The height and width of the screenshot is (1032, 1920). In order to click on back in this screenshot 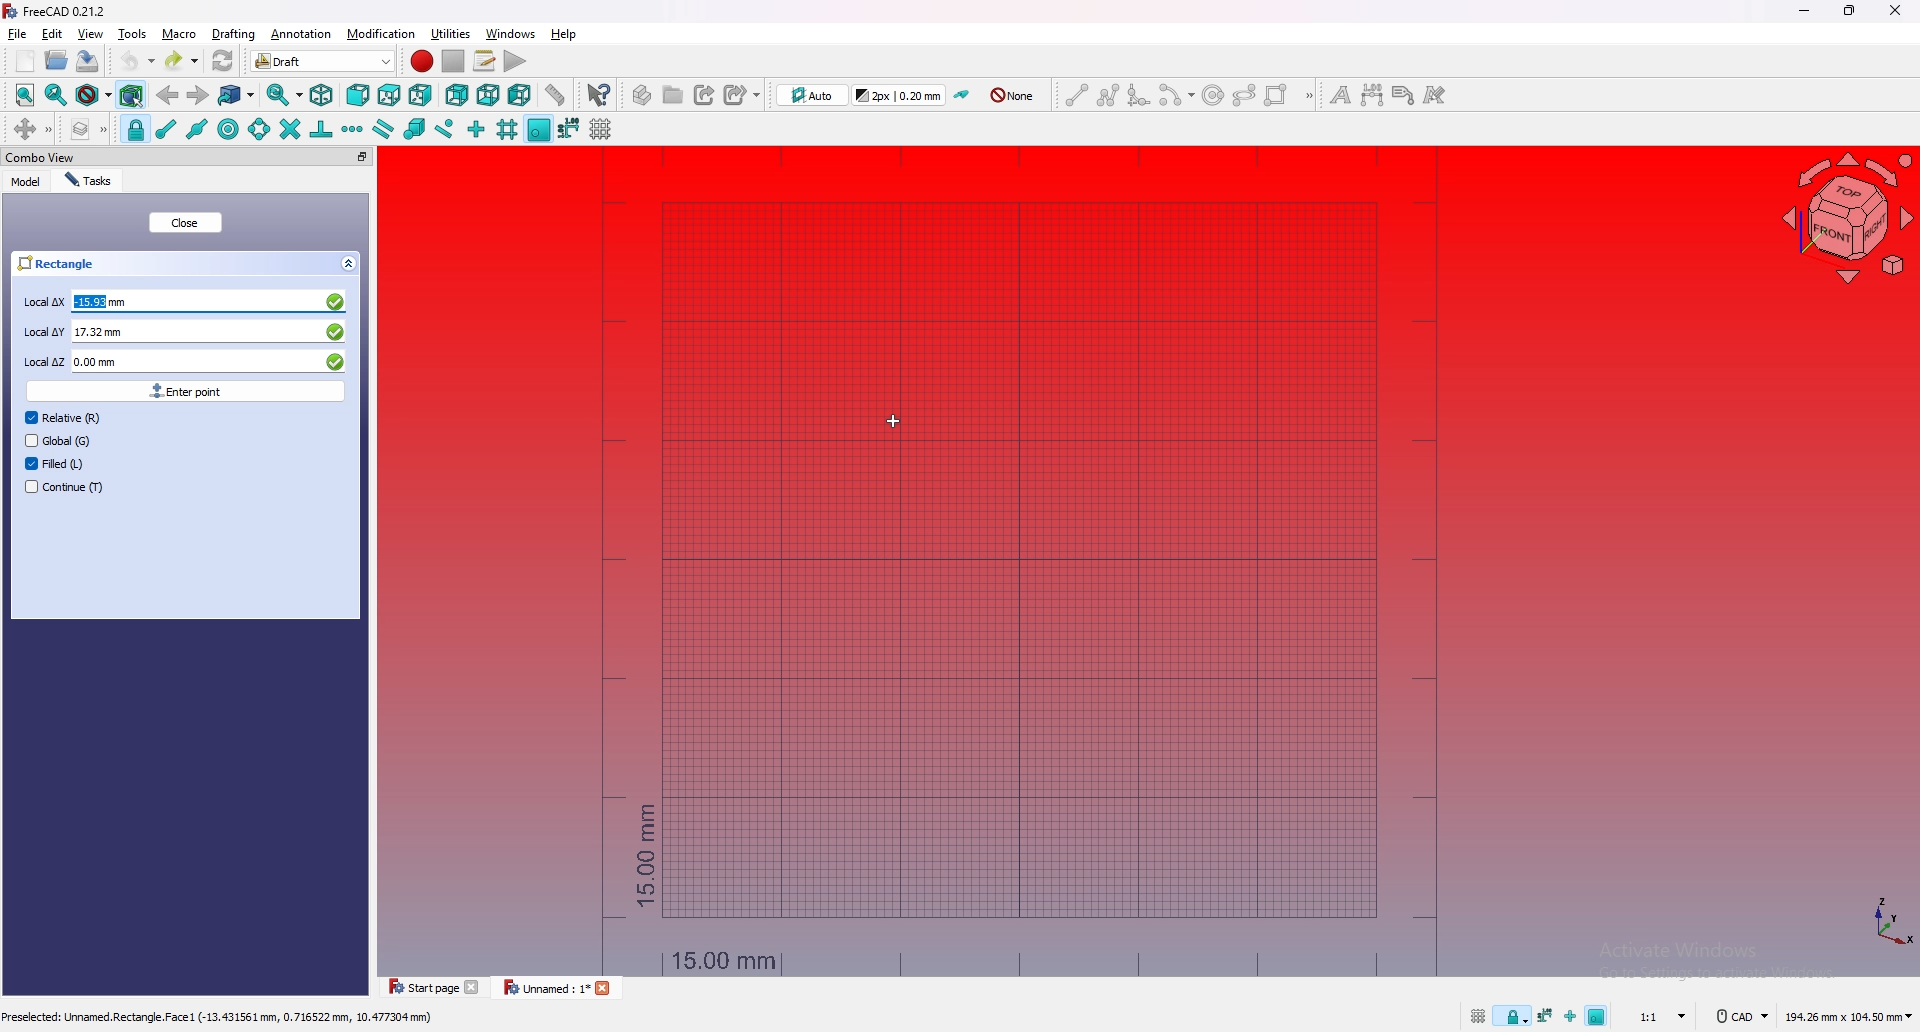, I will do `click(167, 95)`.